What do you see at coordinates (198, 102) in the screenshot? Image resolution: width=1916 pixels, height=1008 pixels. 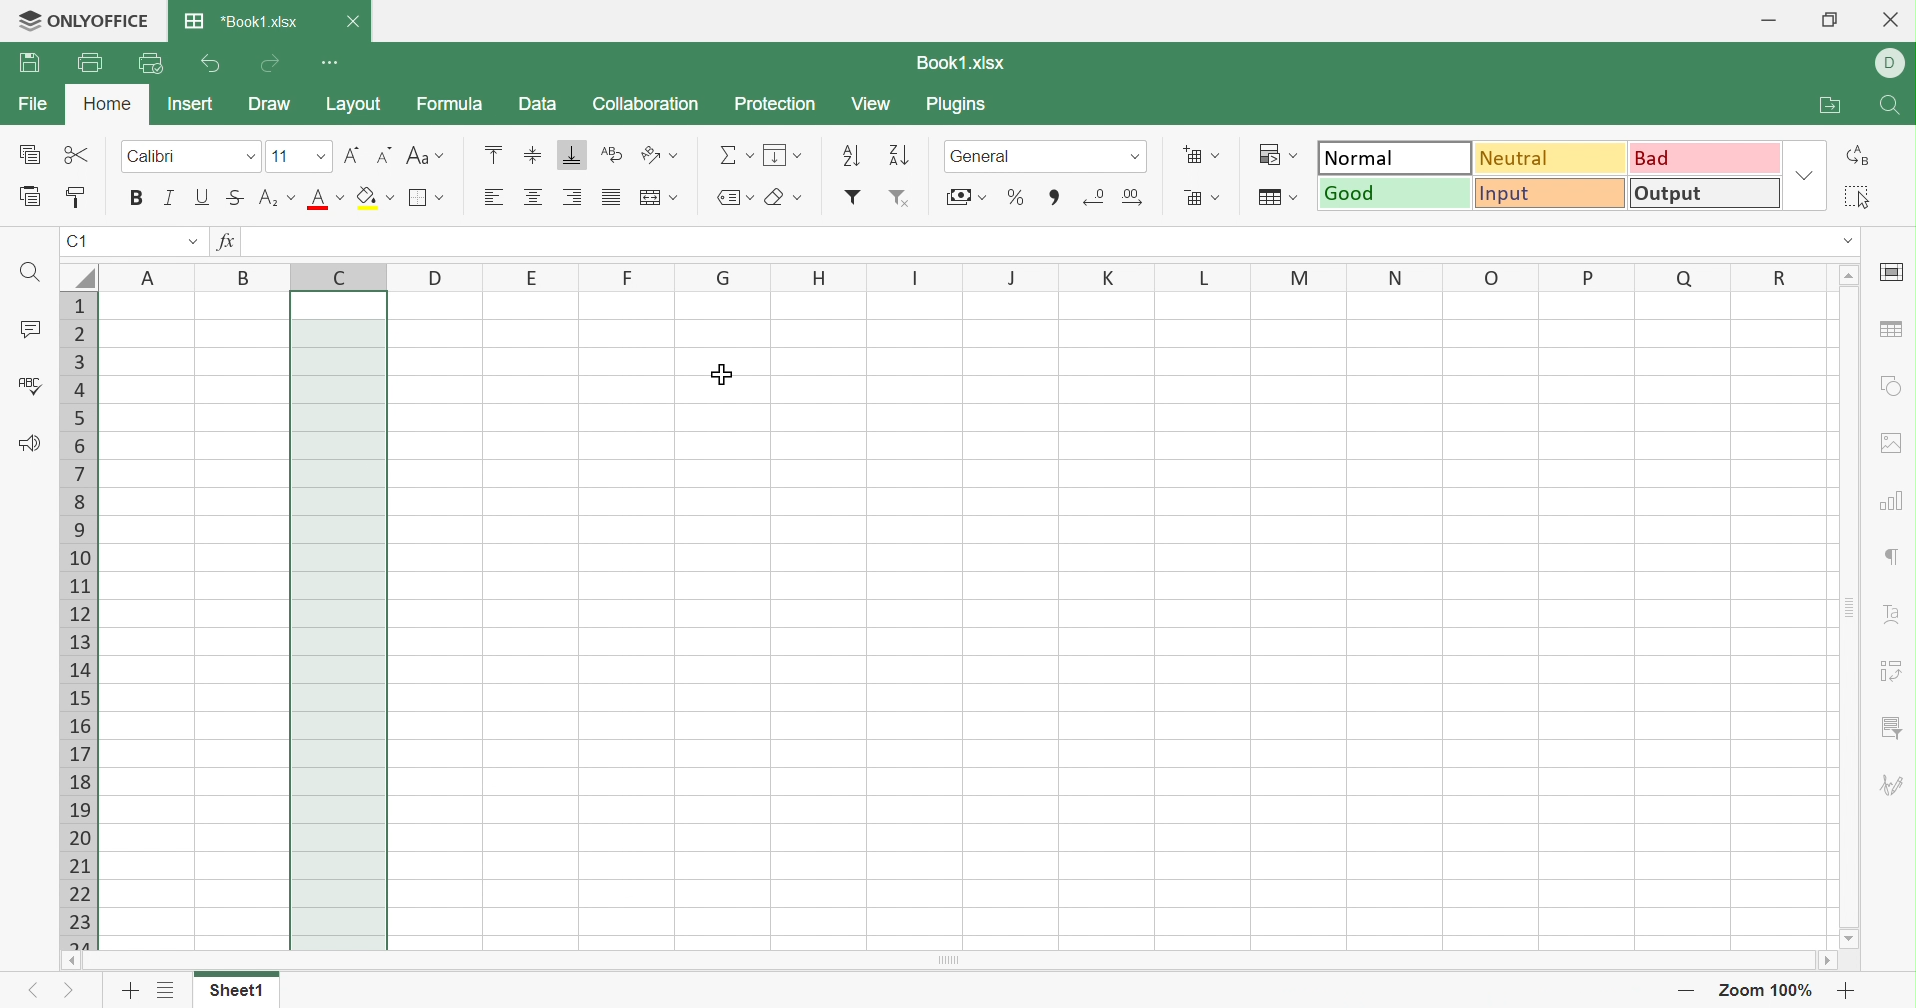 I see `Insert` at bounding box center [198, 102].